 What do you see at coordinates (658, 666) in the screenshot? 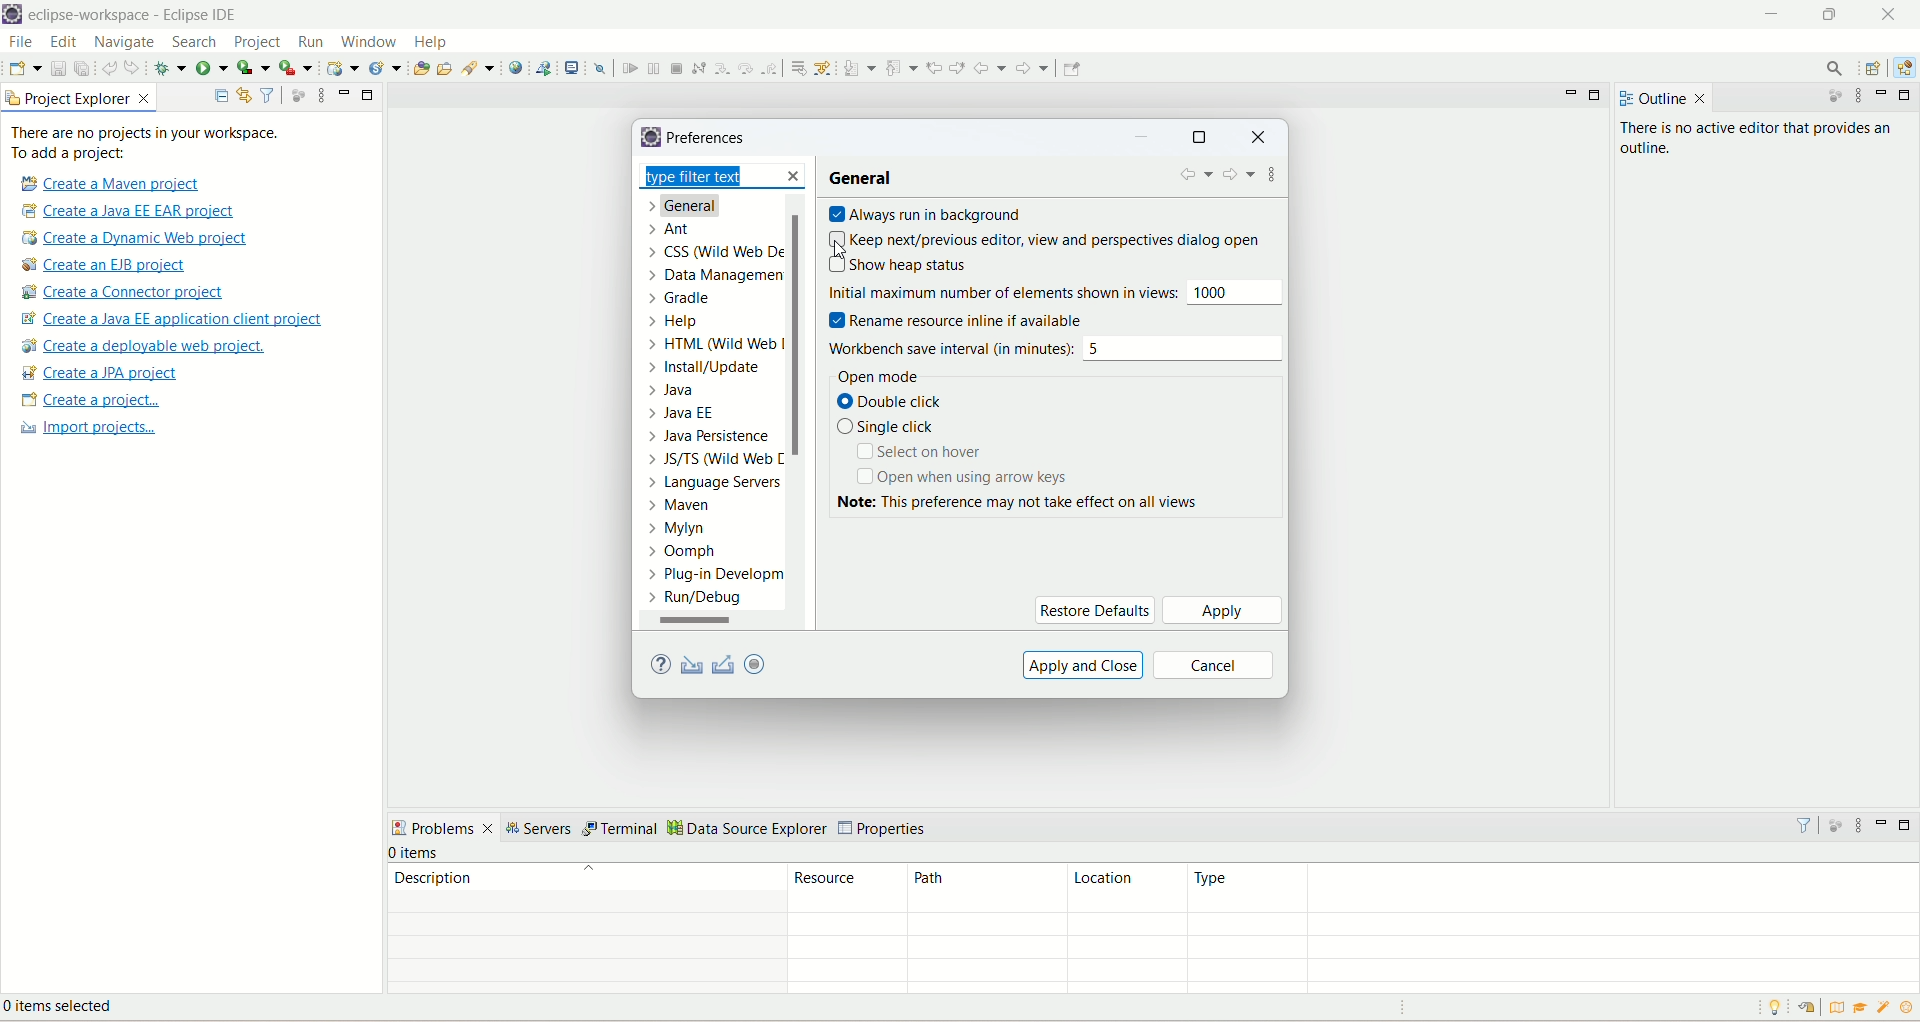
I see `help` at bounding box center [658, 666].